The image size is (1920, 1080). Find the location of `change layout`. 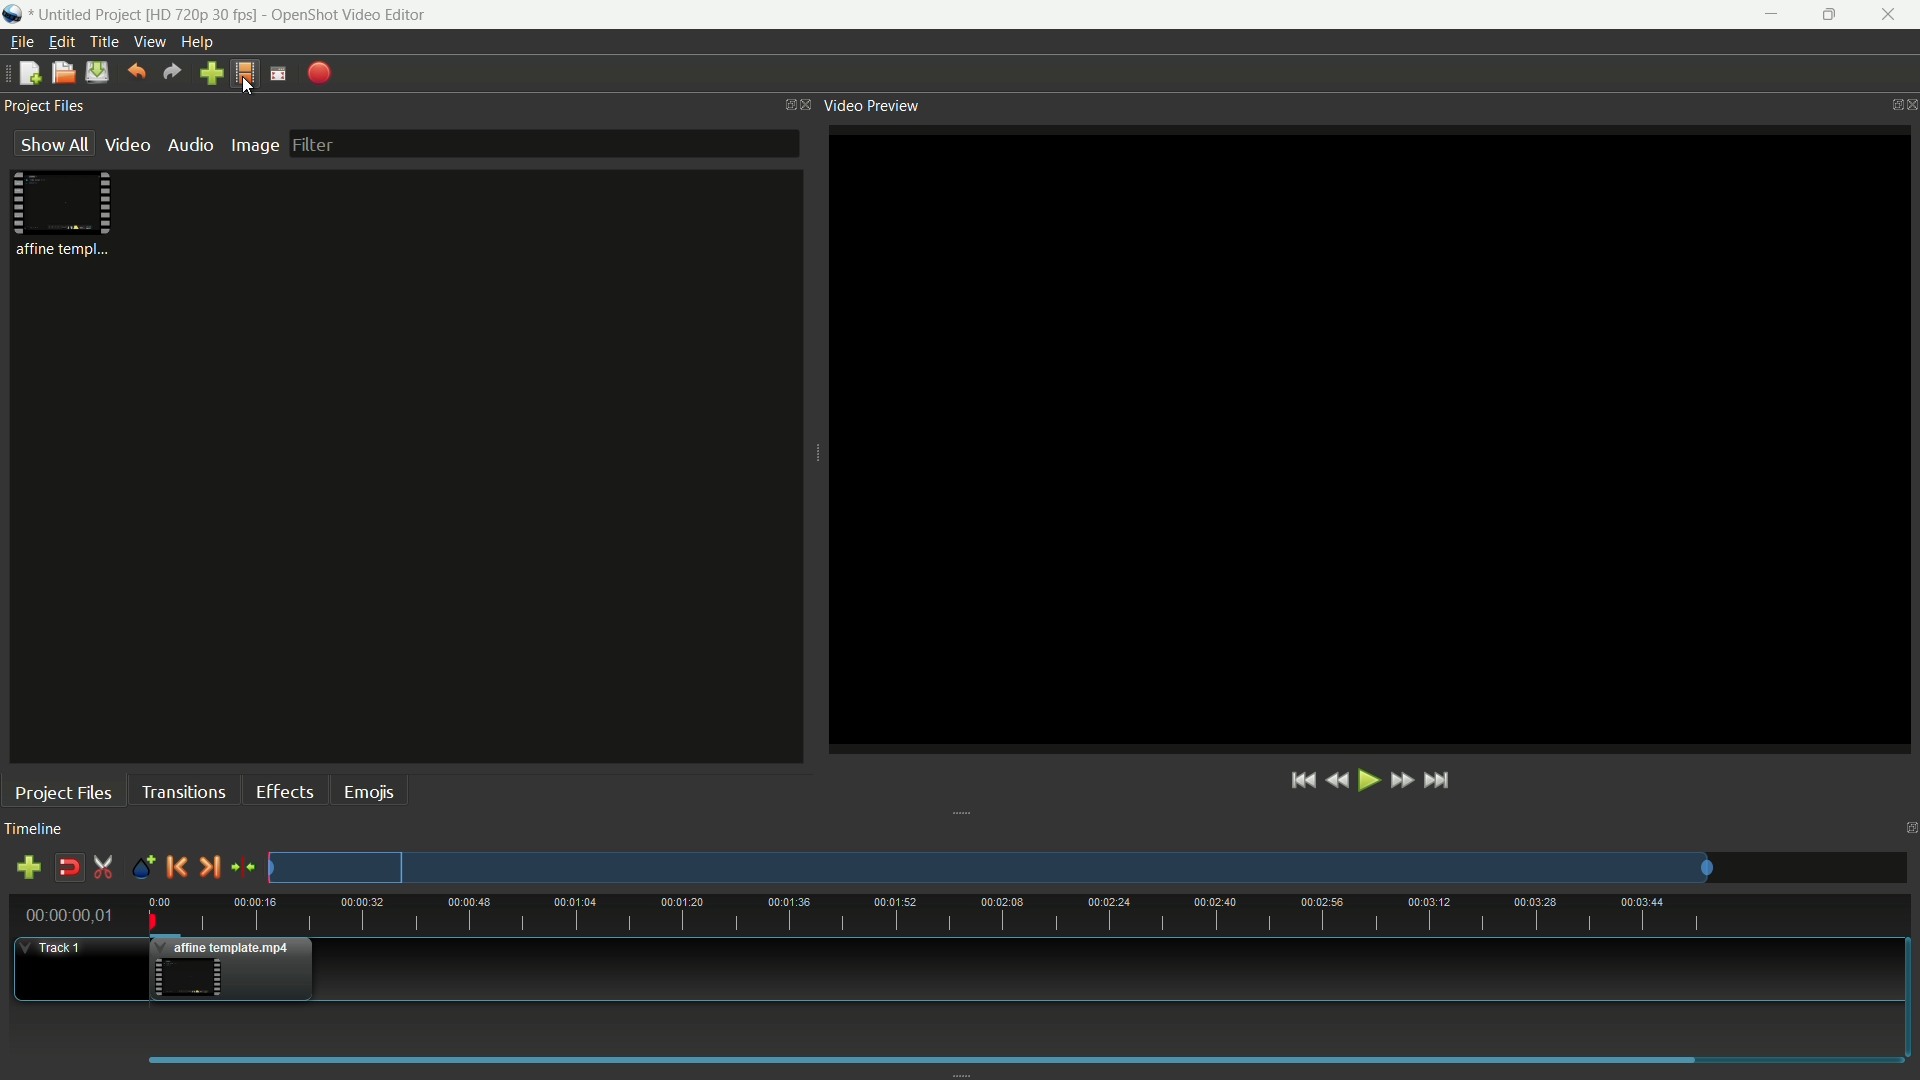

change layout is located at coordinates (784, 104).